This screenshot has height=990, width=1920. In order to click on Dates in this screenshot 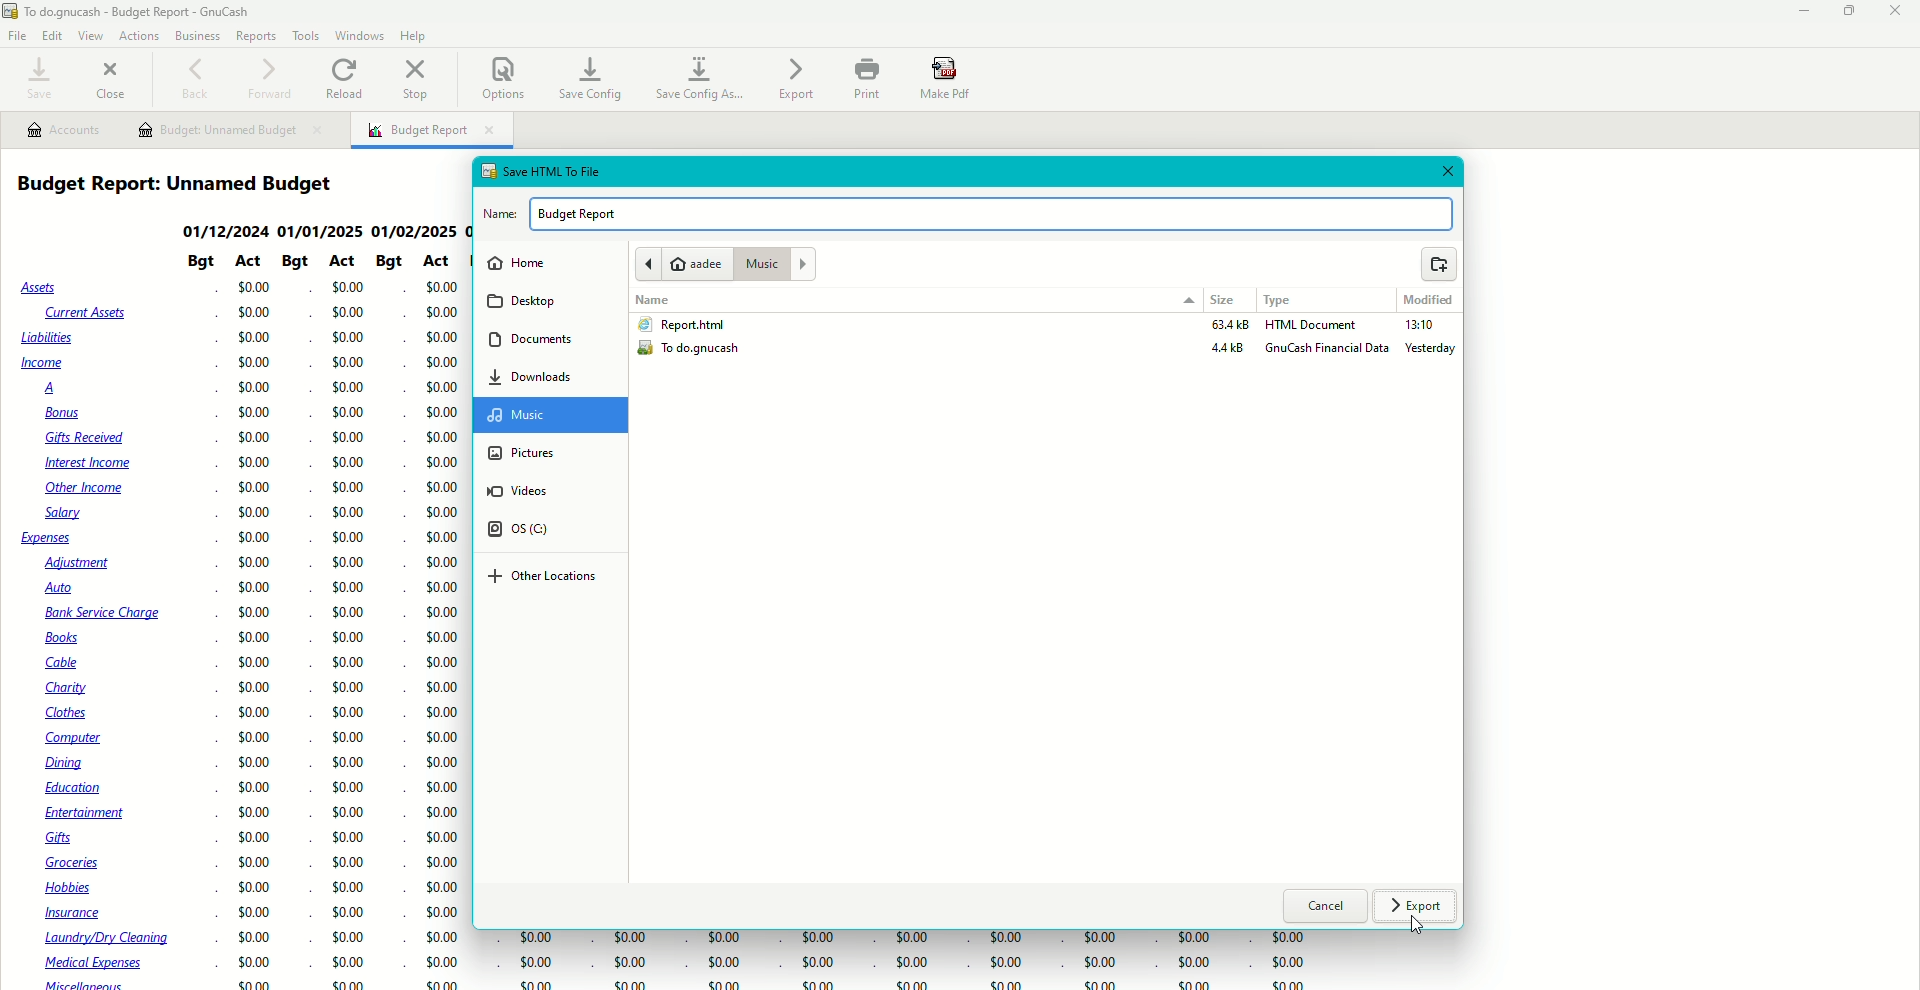, I will do `click(322, 230)`.